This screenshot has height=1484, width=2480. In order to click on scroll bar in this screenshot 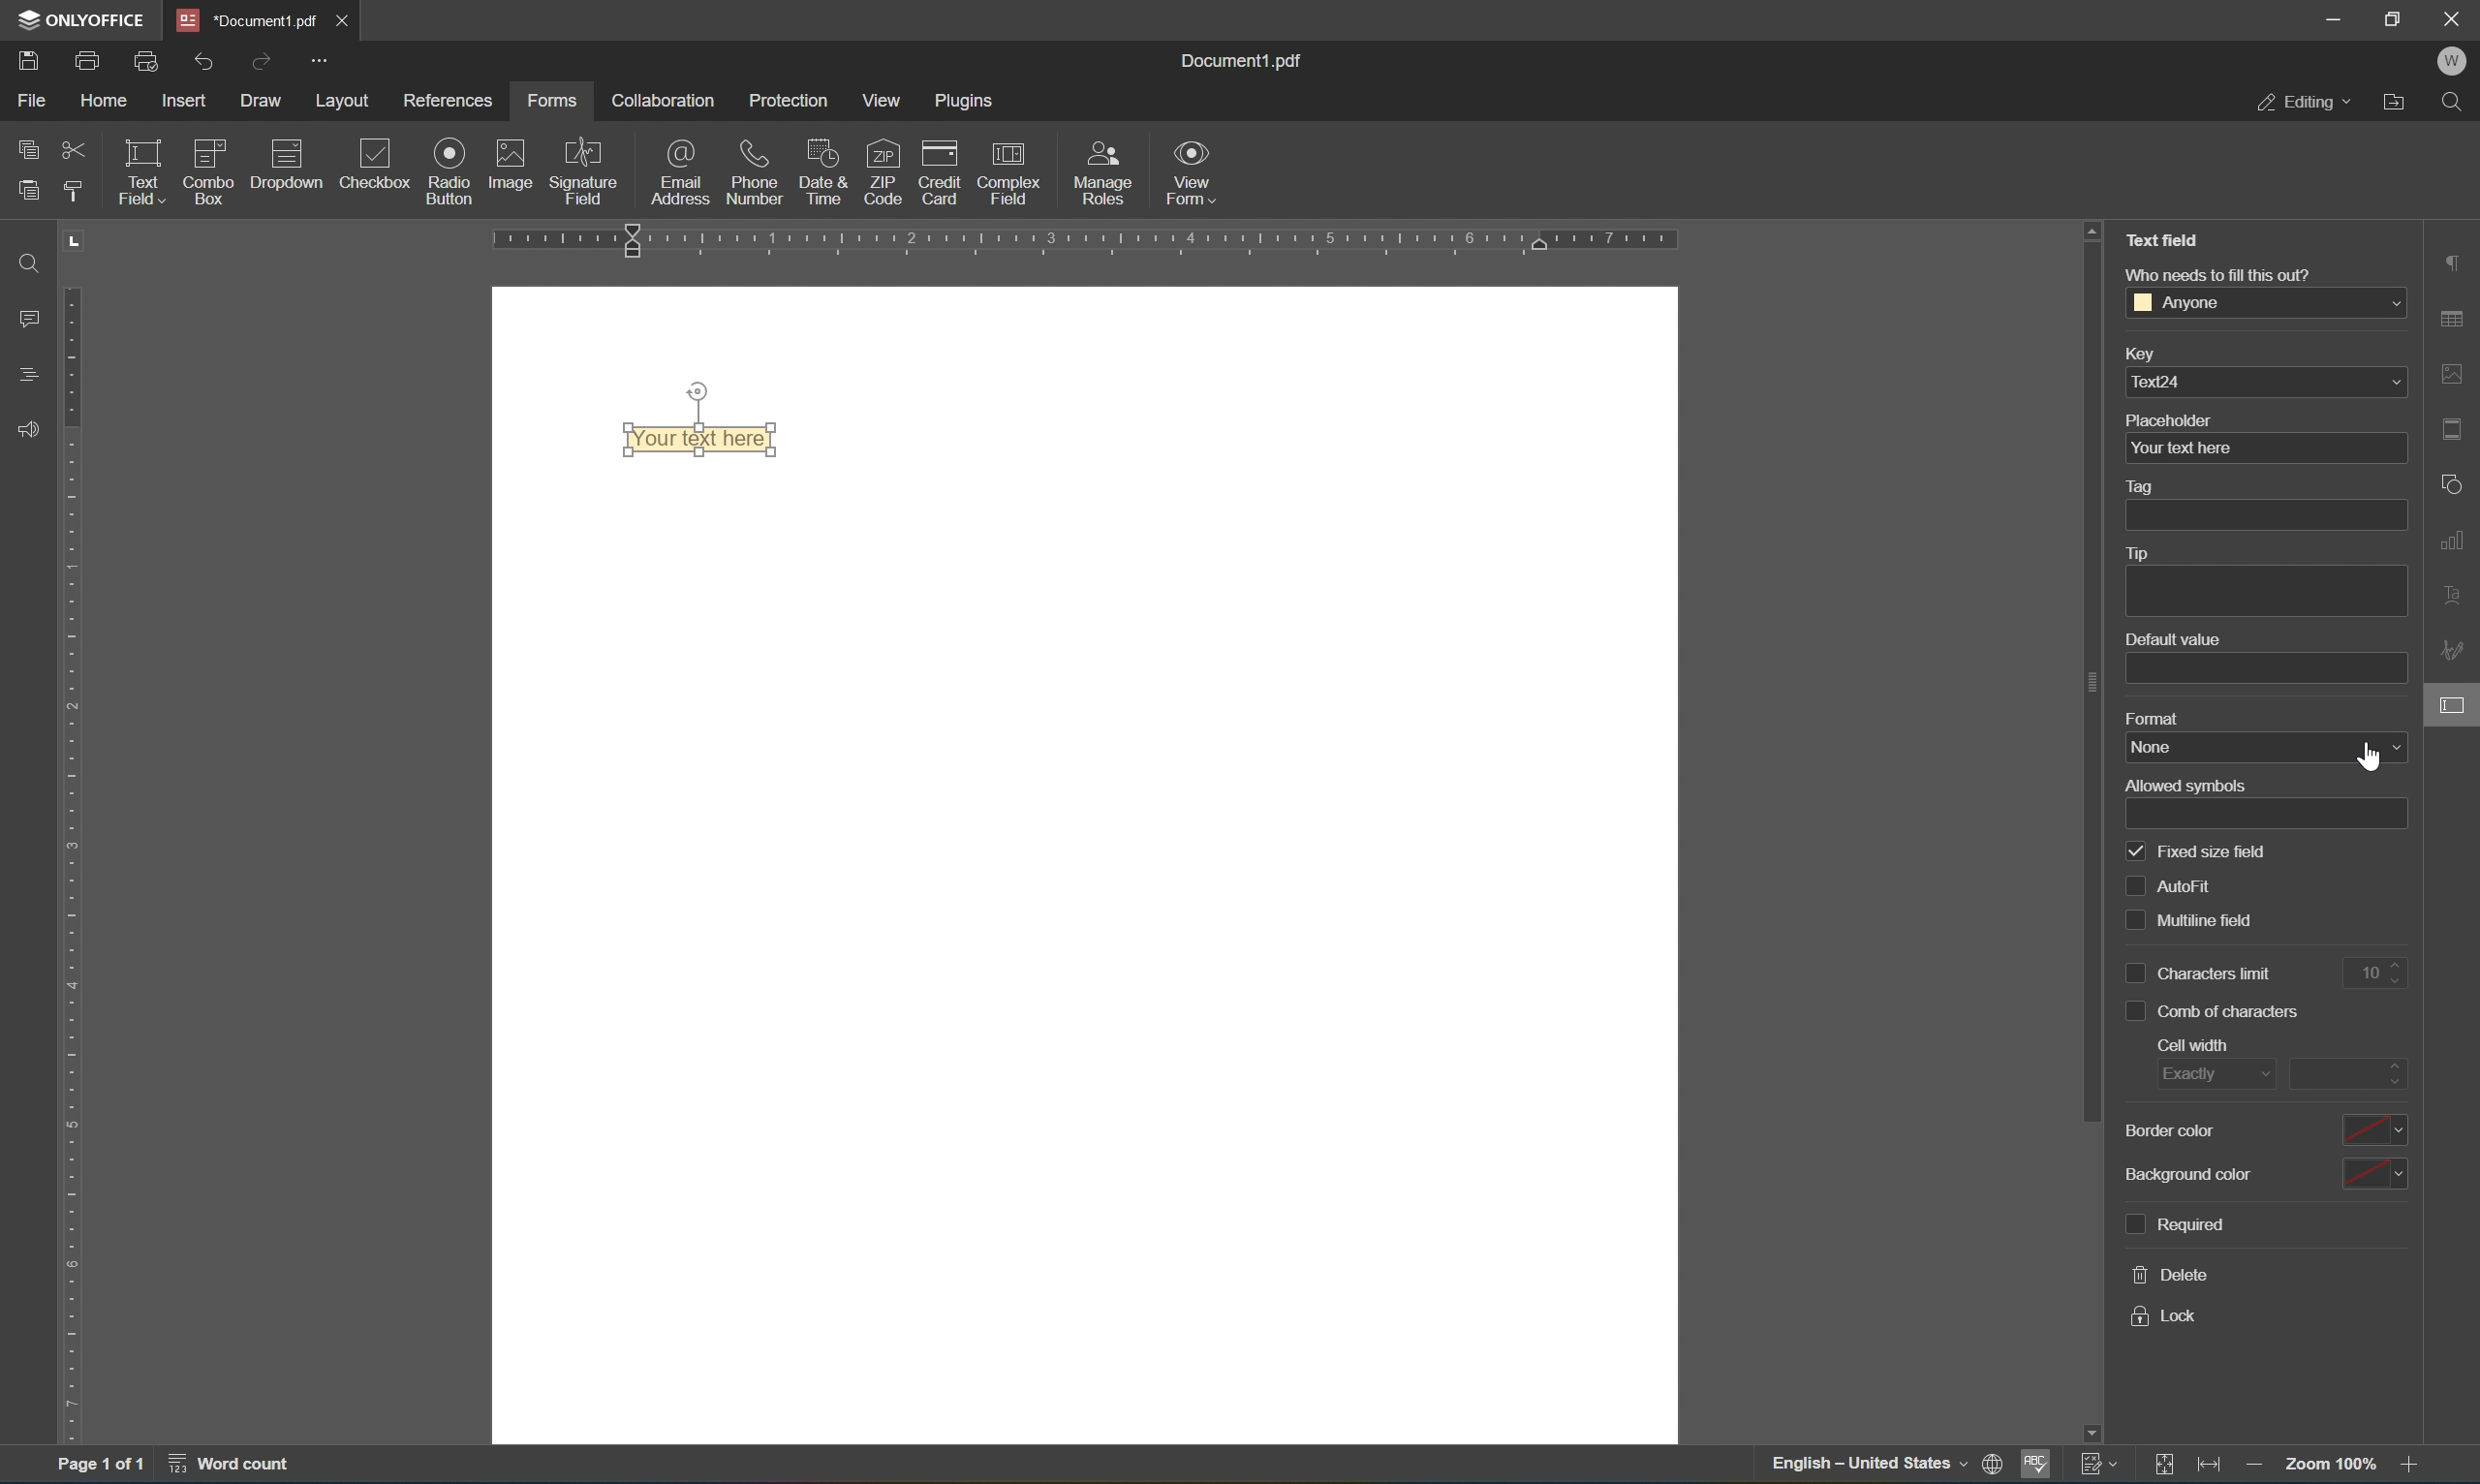, I will do `click(2091, 683)`.